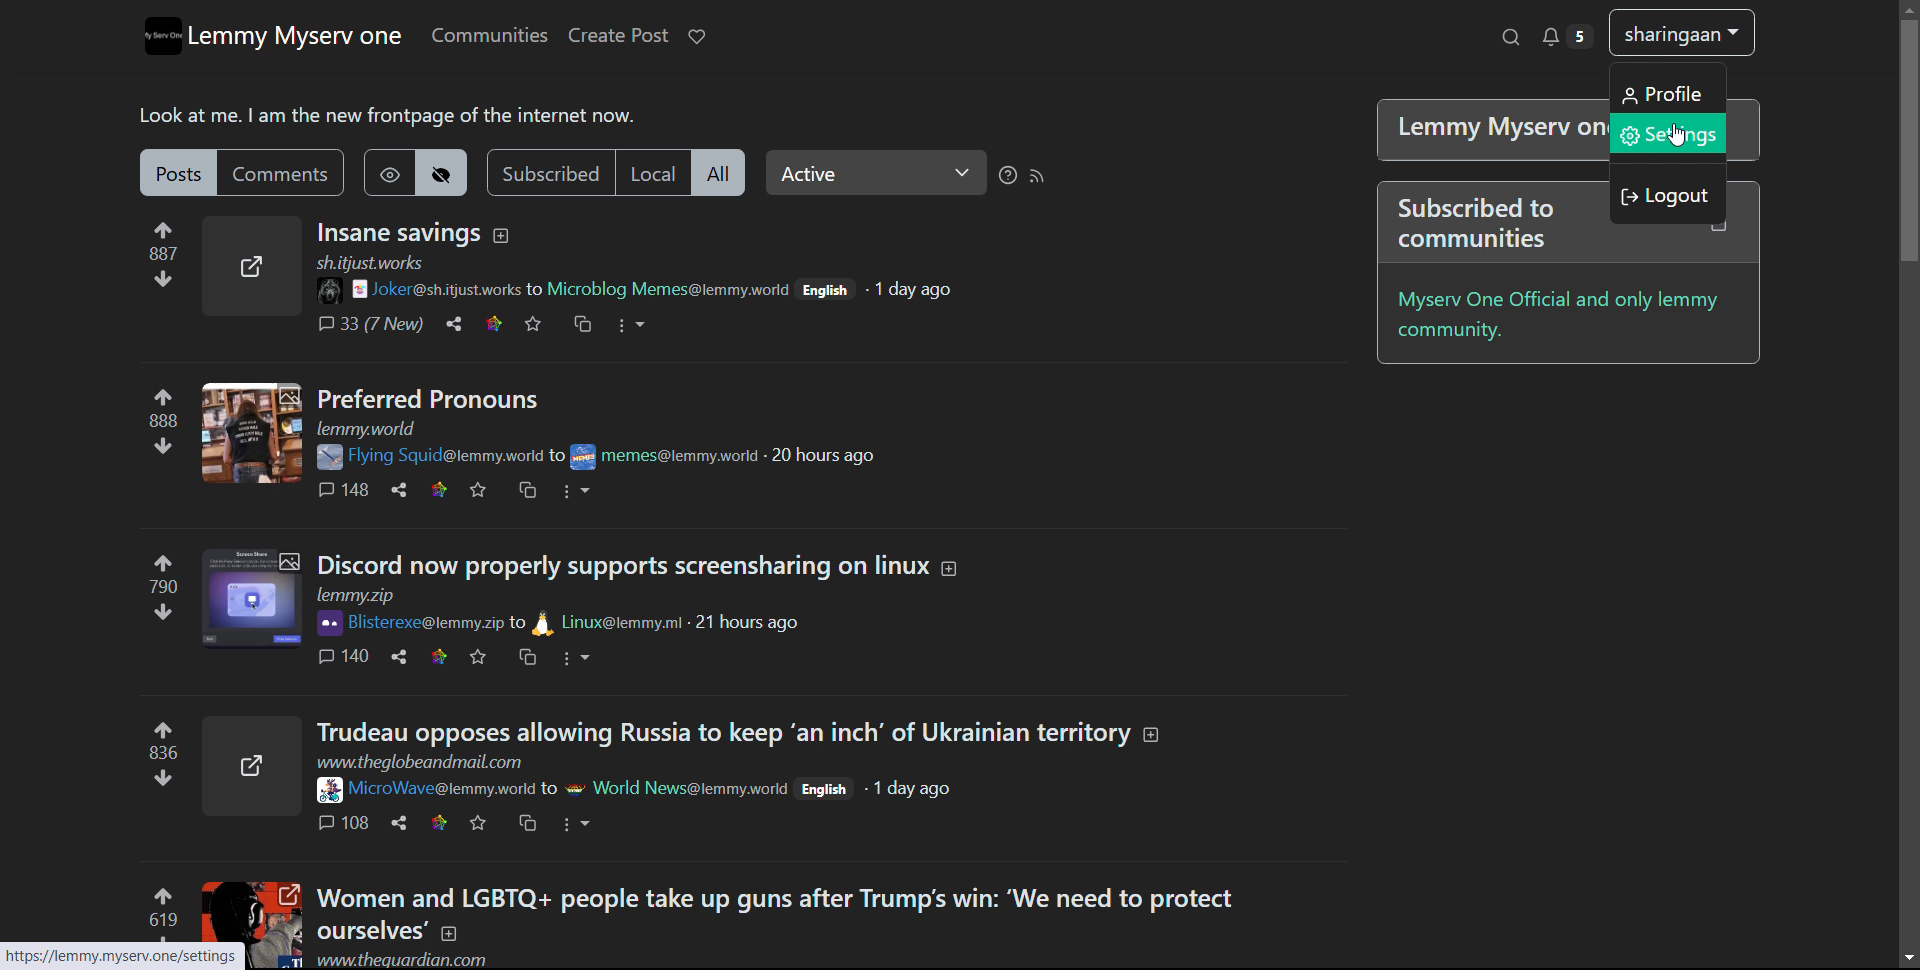 This screenshot has height=970, width=1920. Describe the element at coordinates (488, 37) in the screenshot. I see `communities` at that location.